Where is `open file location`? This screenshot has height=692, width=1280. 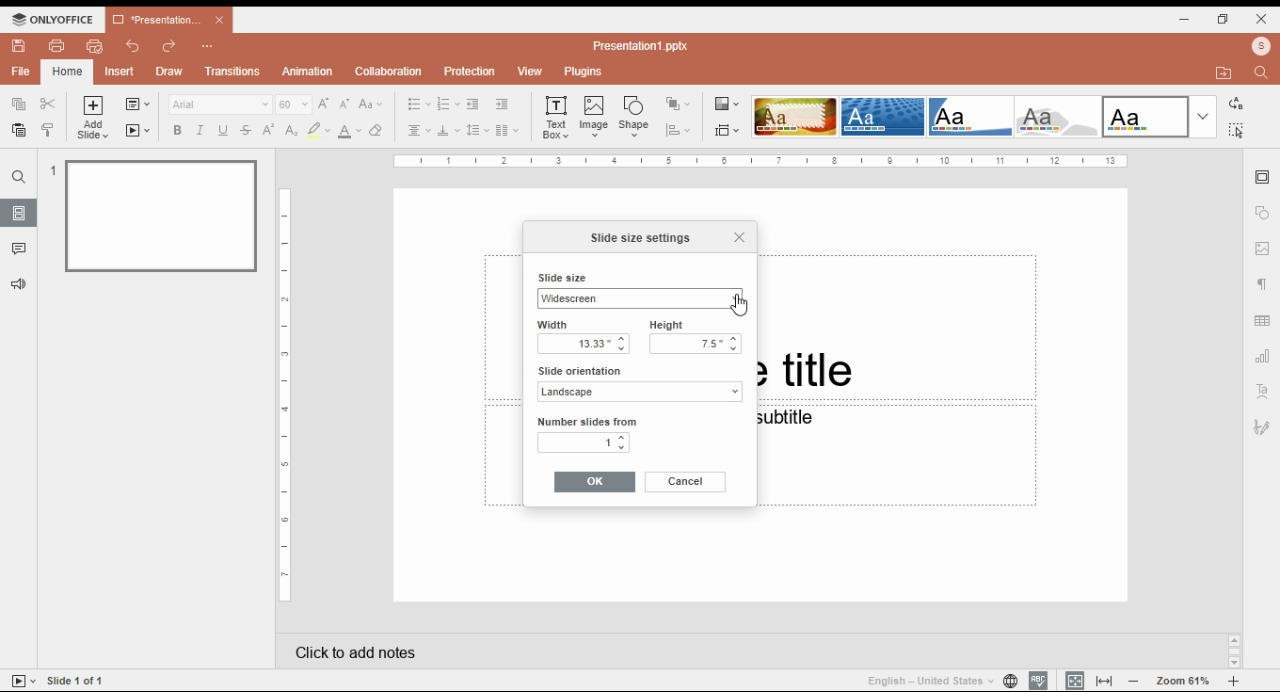 open file location is located at coordinates (1227, 74).